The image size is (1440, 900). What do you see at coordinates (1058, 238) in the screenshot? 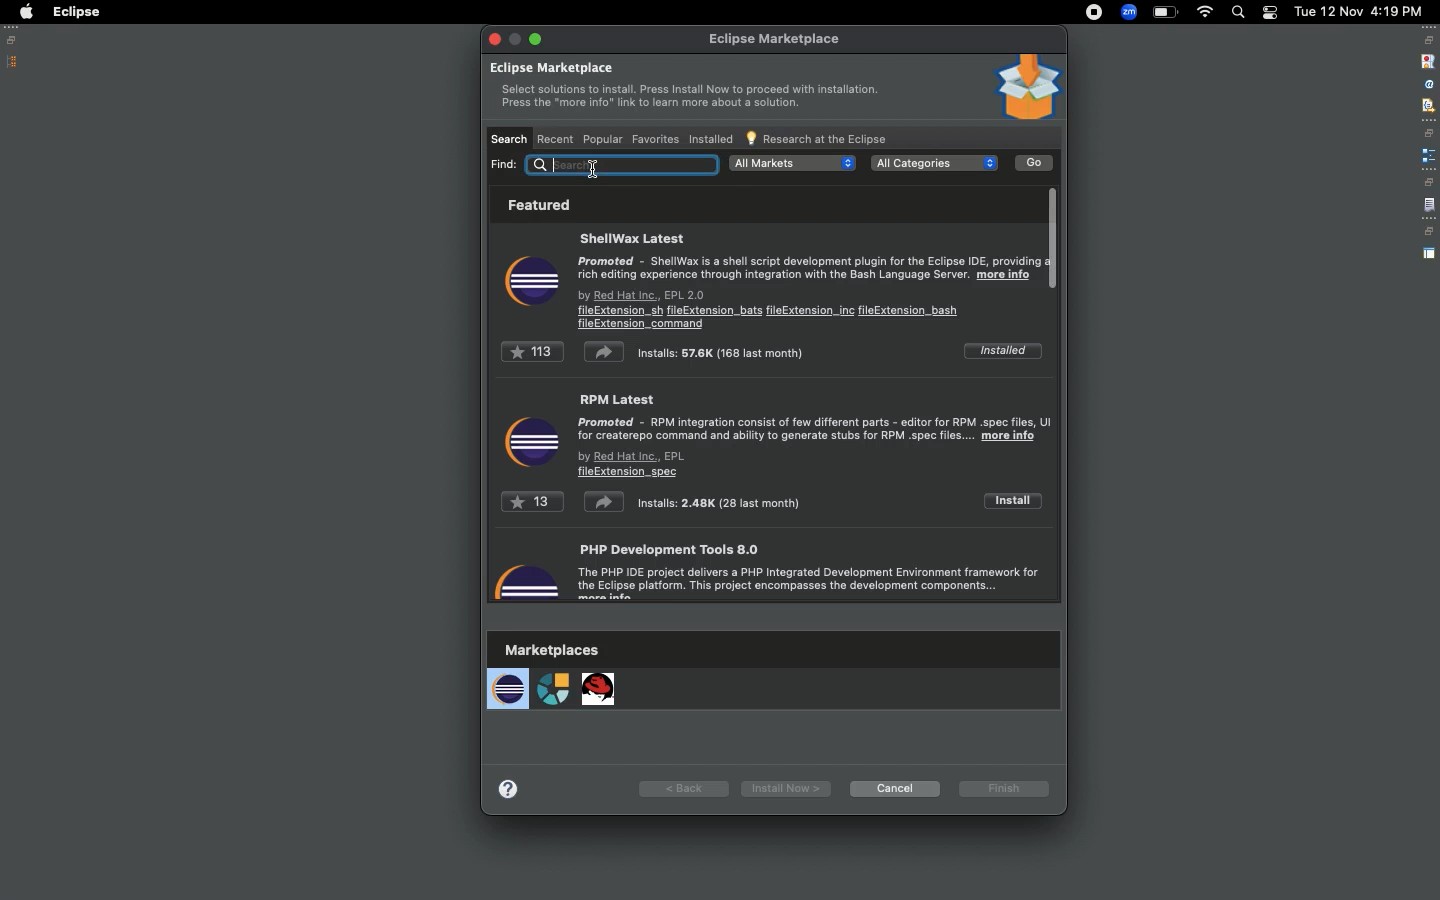
I see `Scroll` at bounding box center [1058, 238].